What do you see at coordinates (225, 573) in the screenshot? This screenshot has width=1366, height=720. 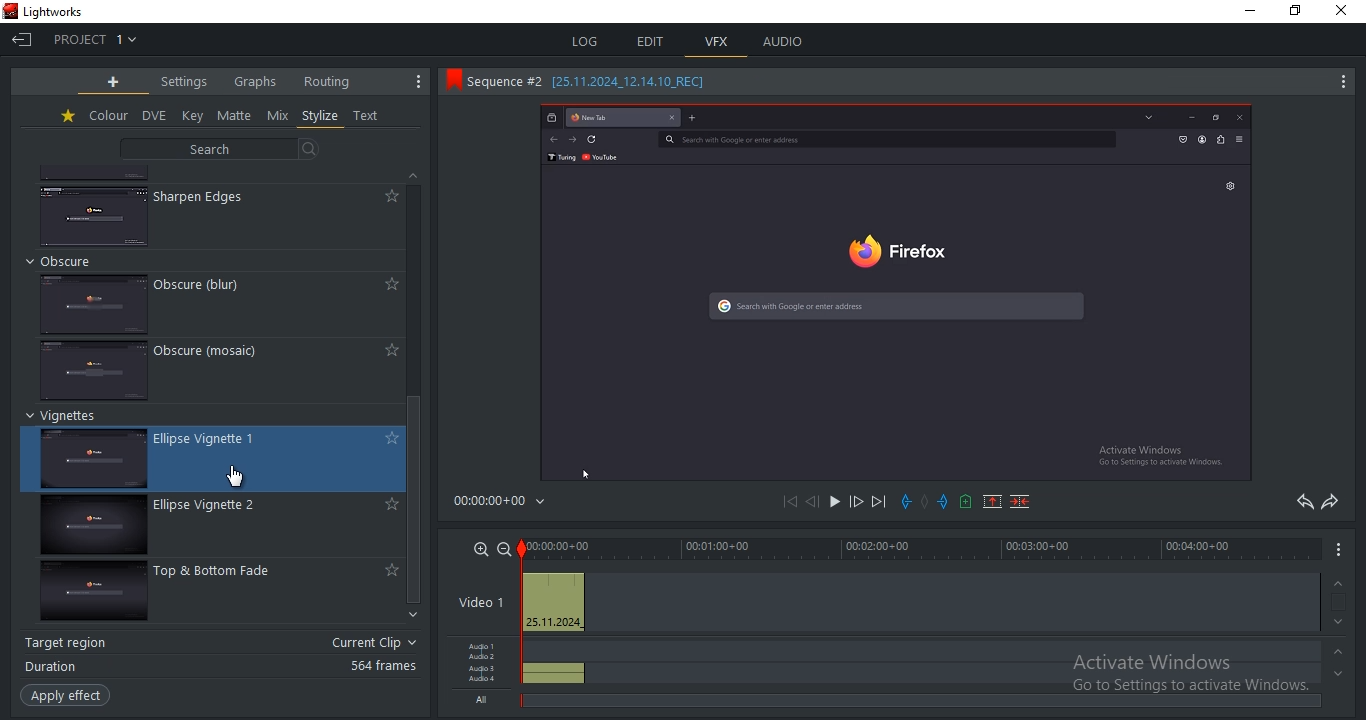 I see `Top & bottom fade` at bounding box center [225, 573].